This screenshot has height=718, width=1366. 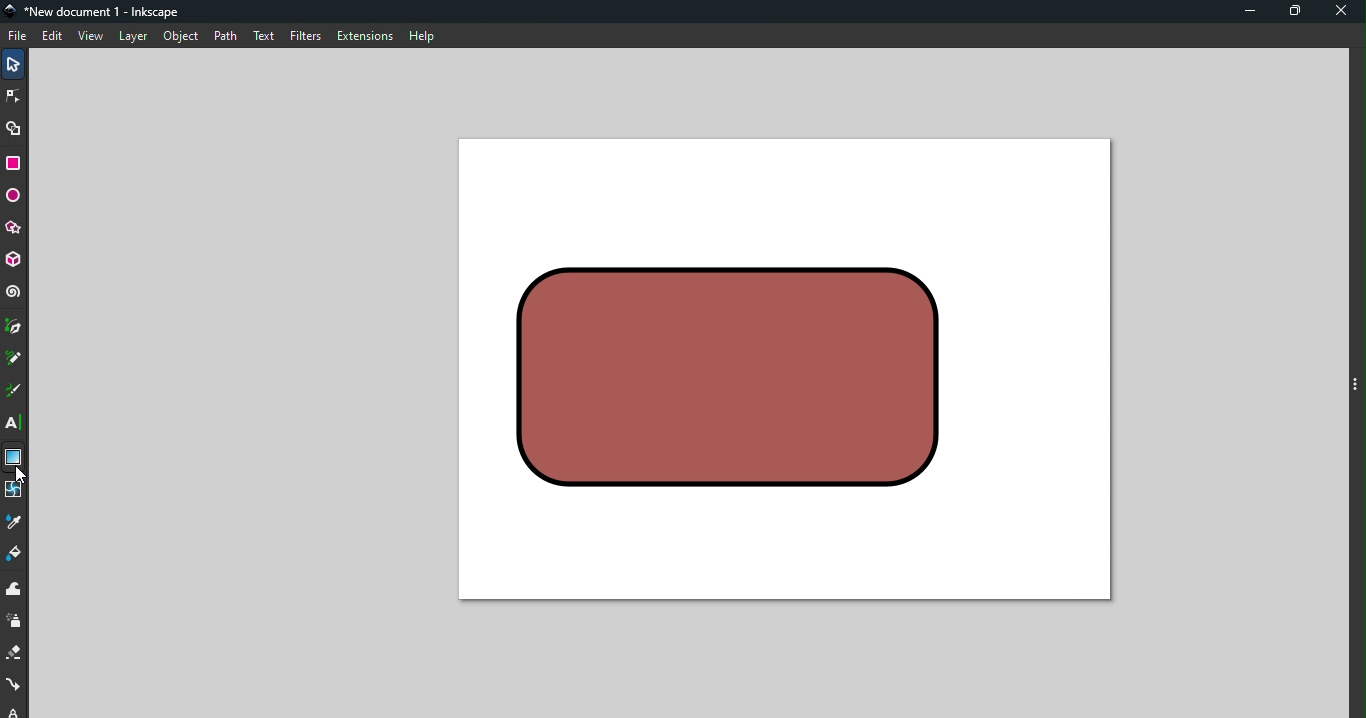 What do you see at coordinates (54, 37) in the screenshot?
I see `Edit` at bounding box center [54, 37].